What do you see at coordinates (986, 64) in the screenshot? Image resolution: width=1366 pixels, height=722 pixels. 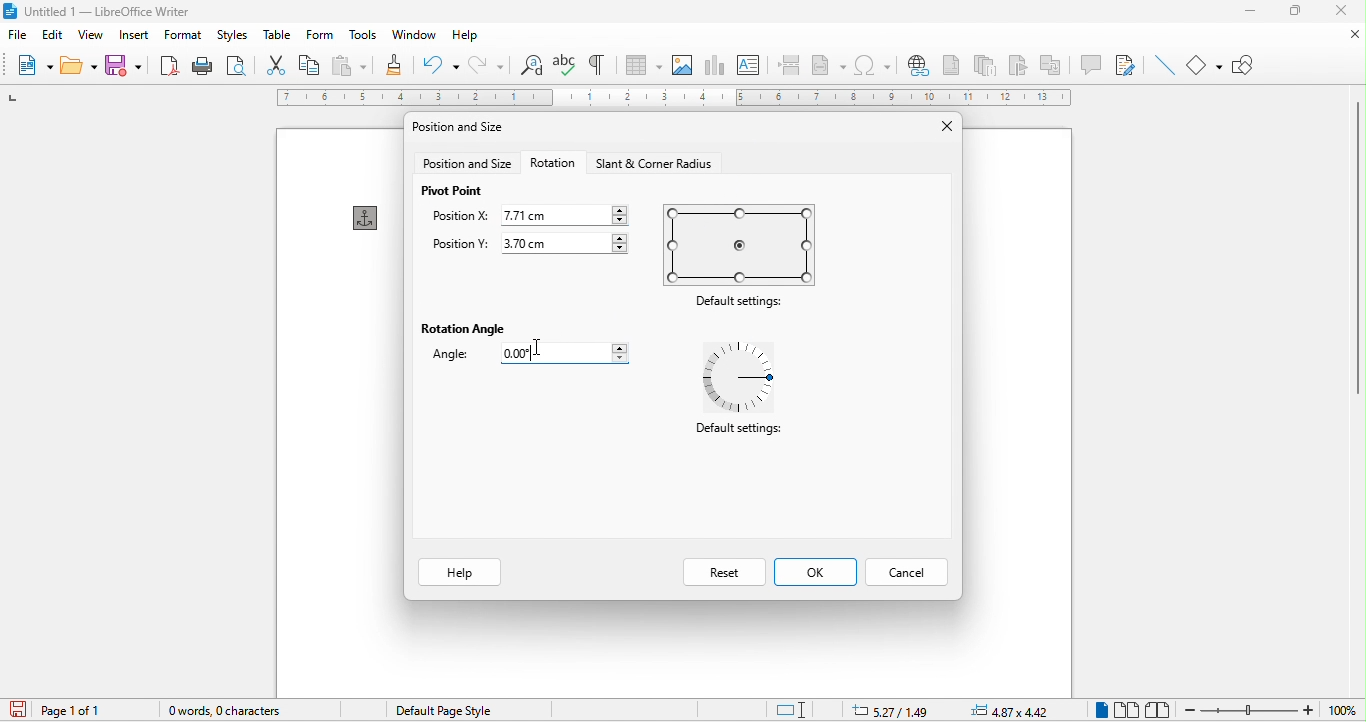 I see `endnote` at bounding box center [986, 64].